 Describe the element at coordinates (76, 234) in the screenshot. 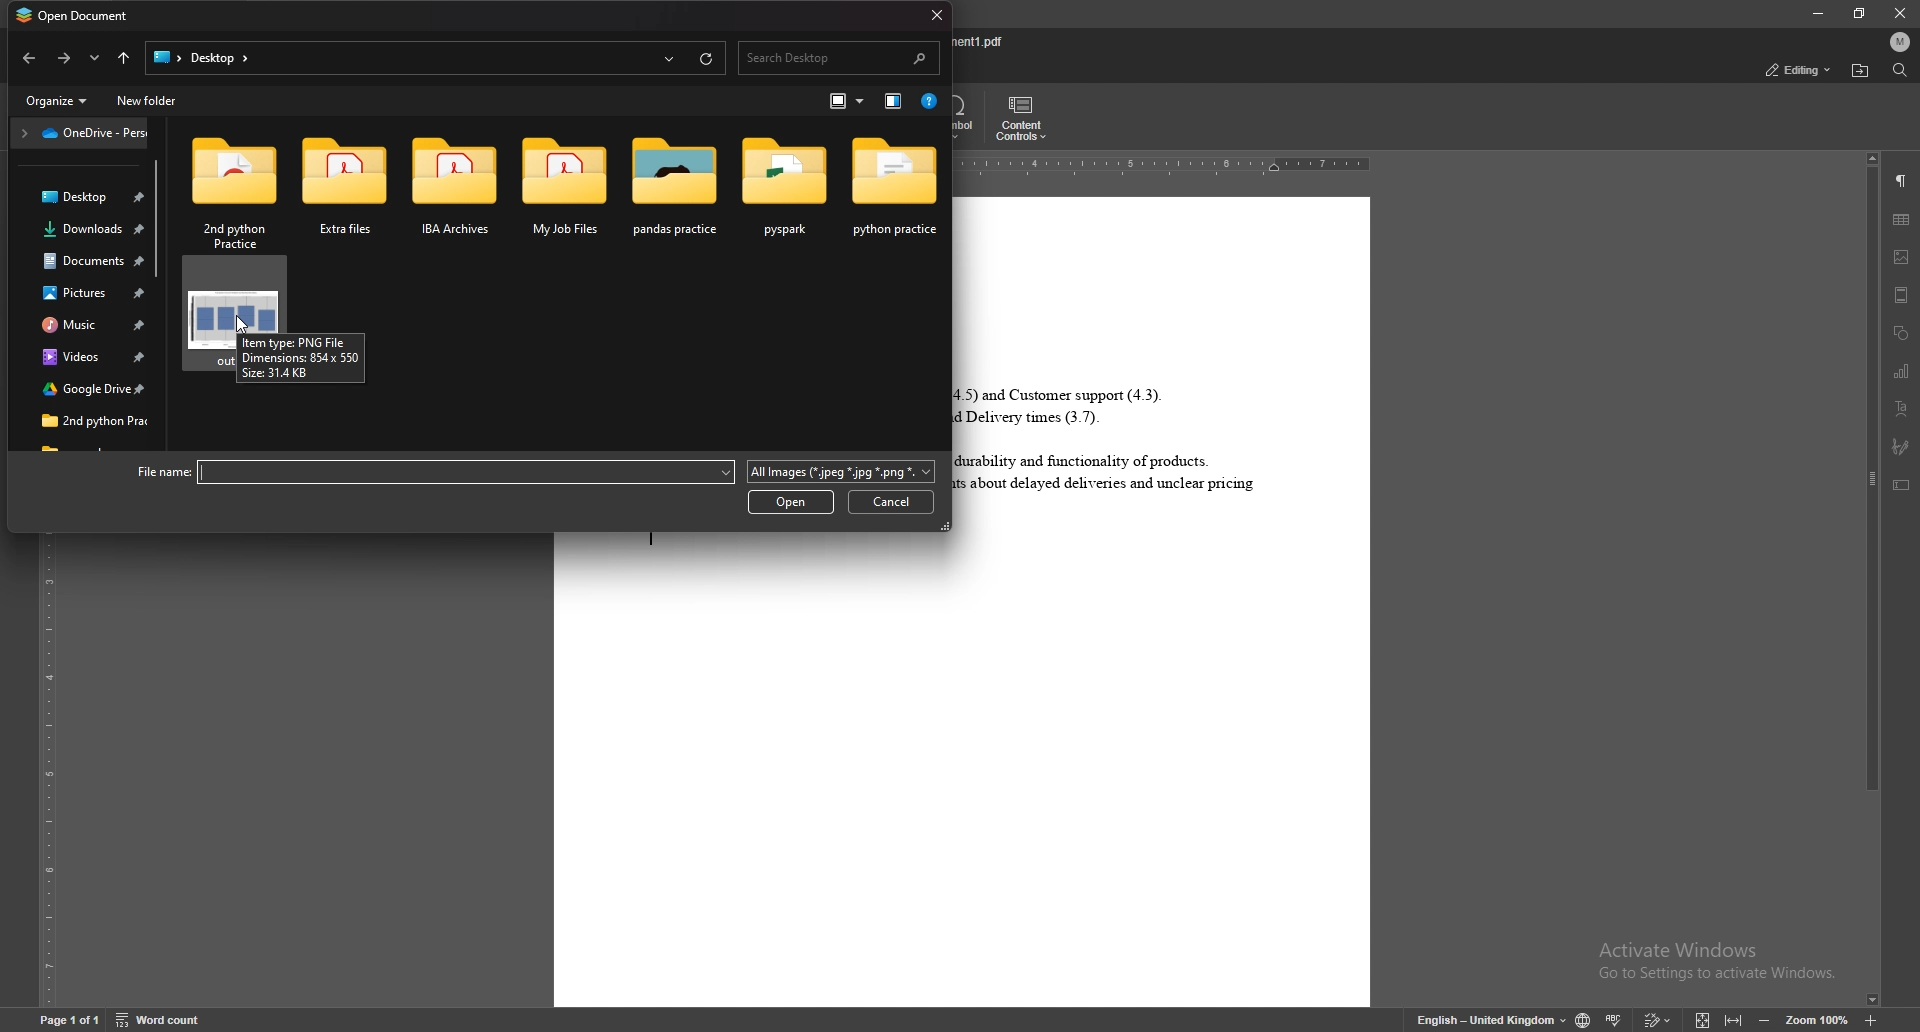

I see `folder` at that location.